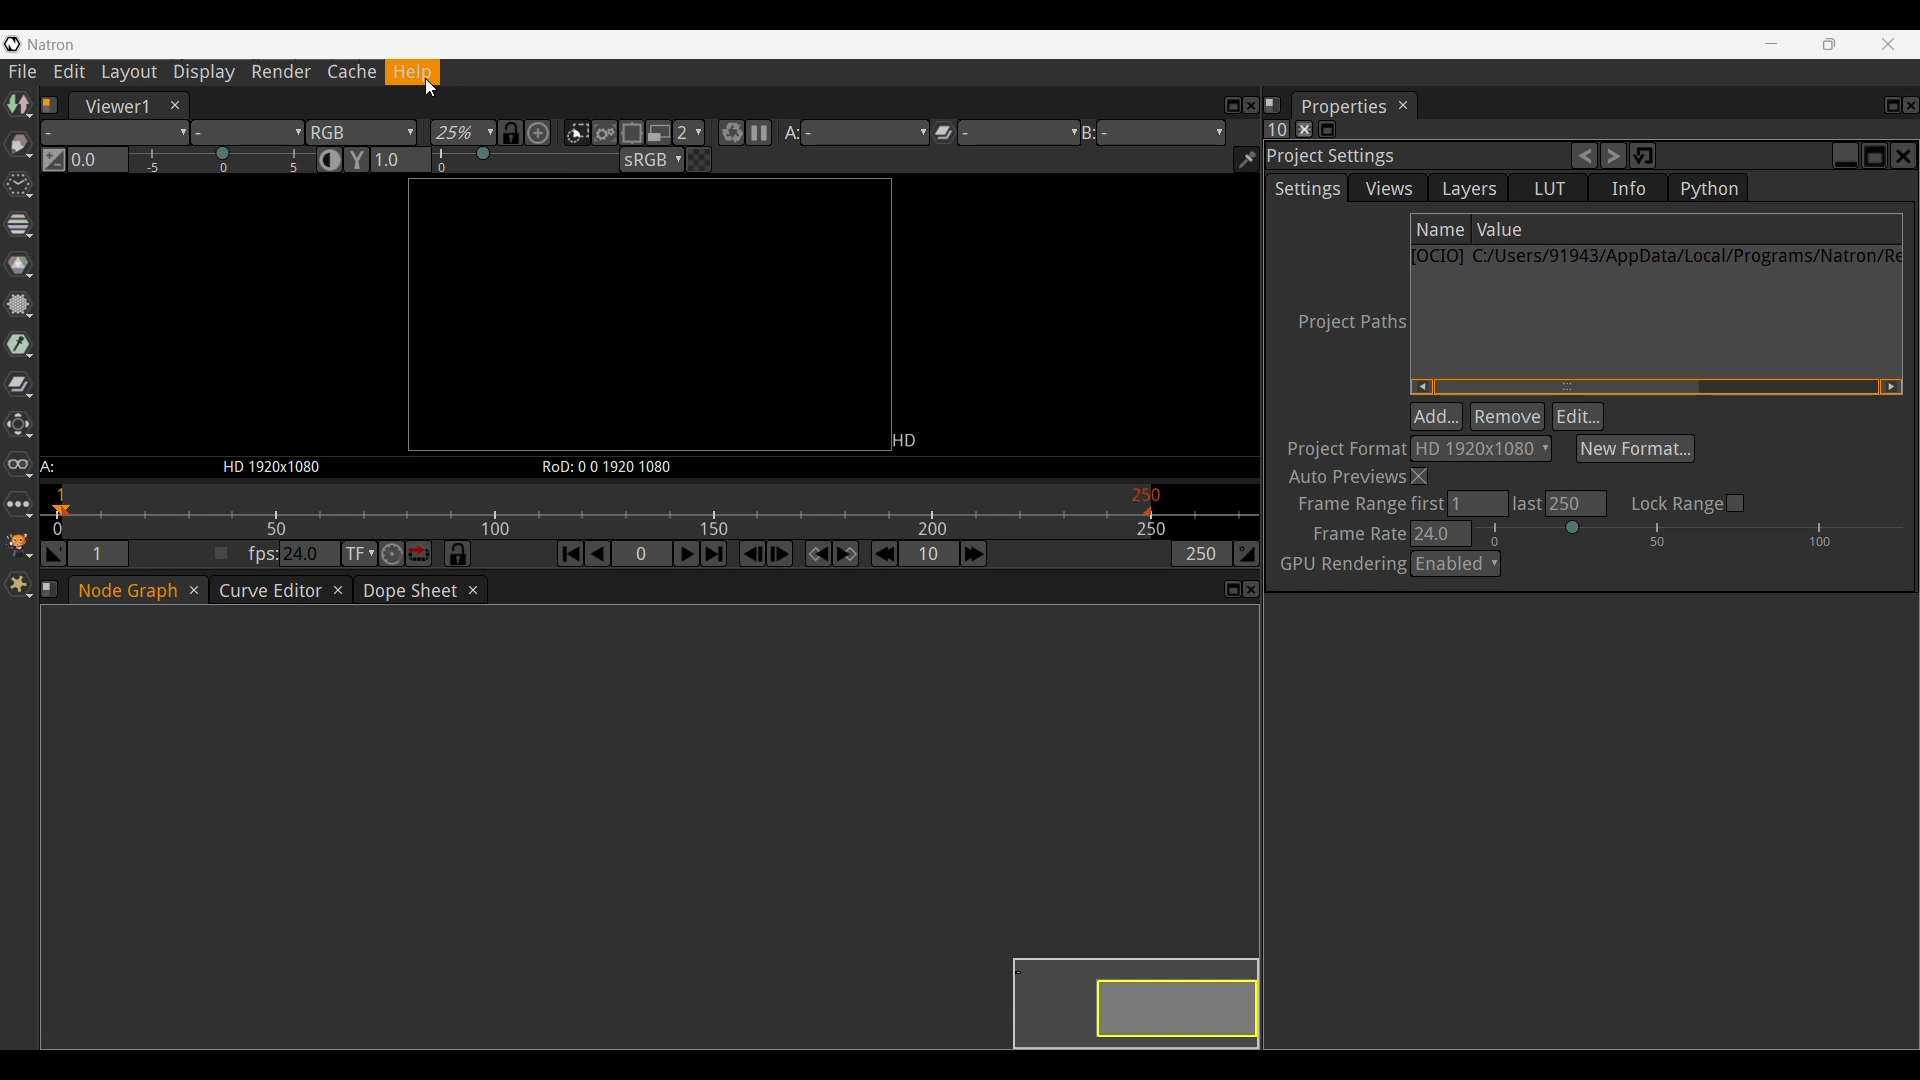  I want to click on Python settings, so click(1708, 188).